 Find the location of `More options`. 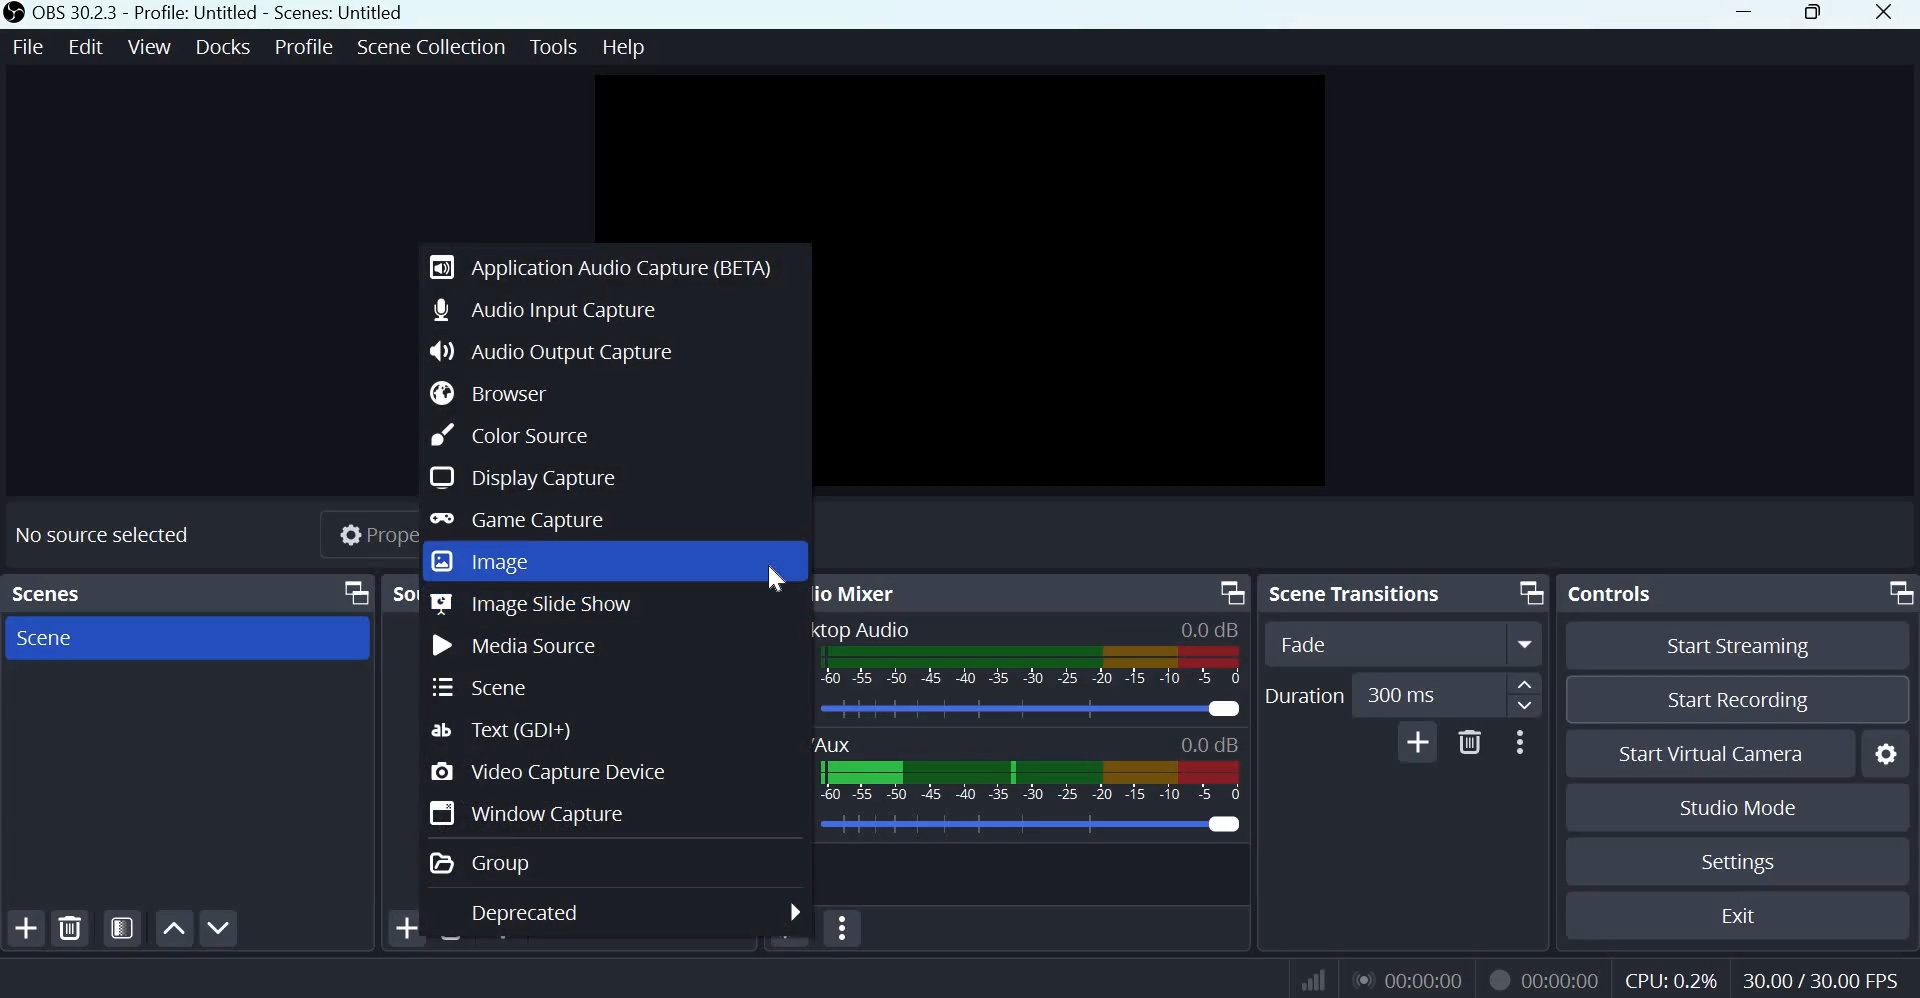

More options is located at coordinates (1526, 645).